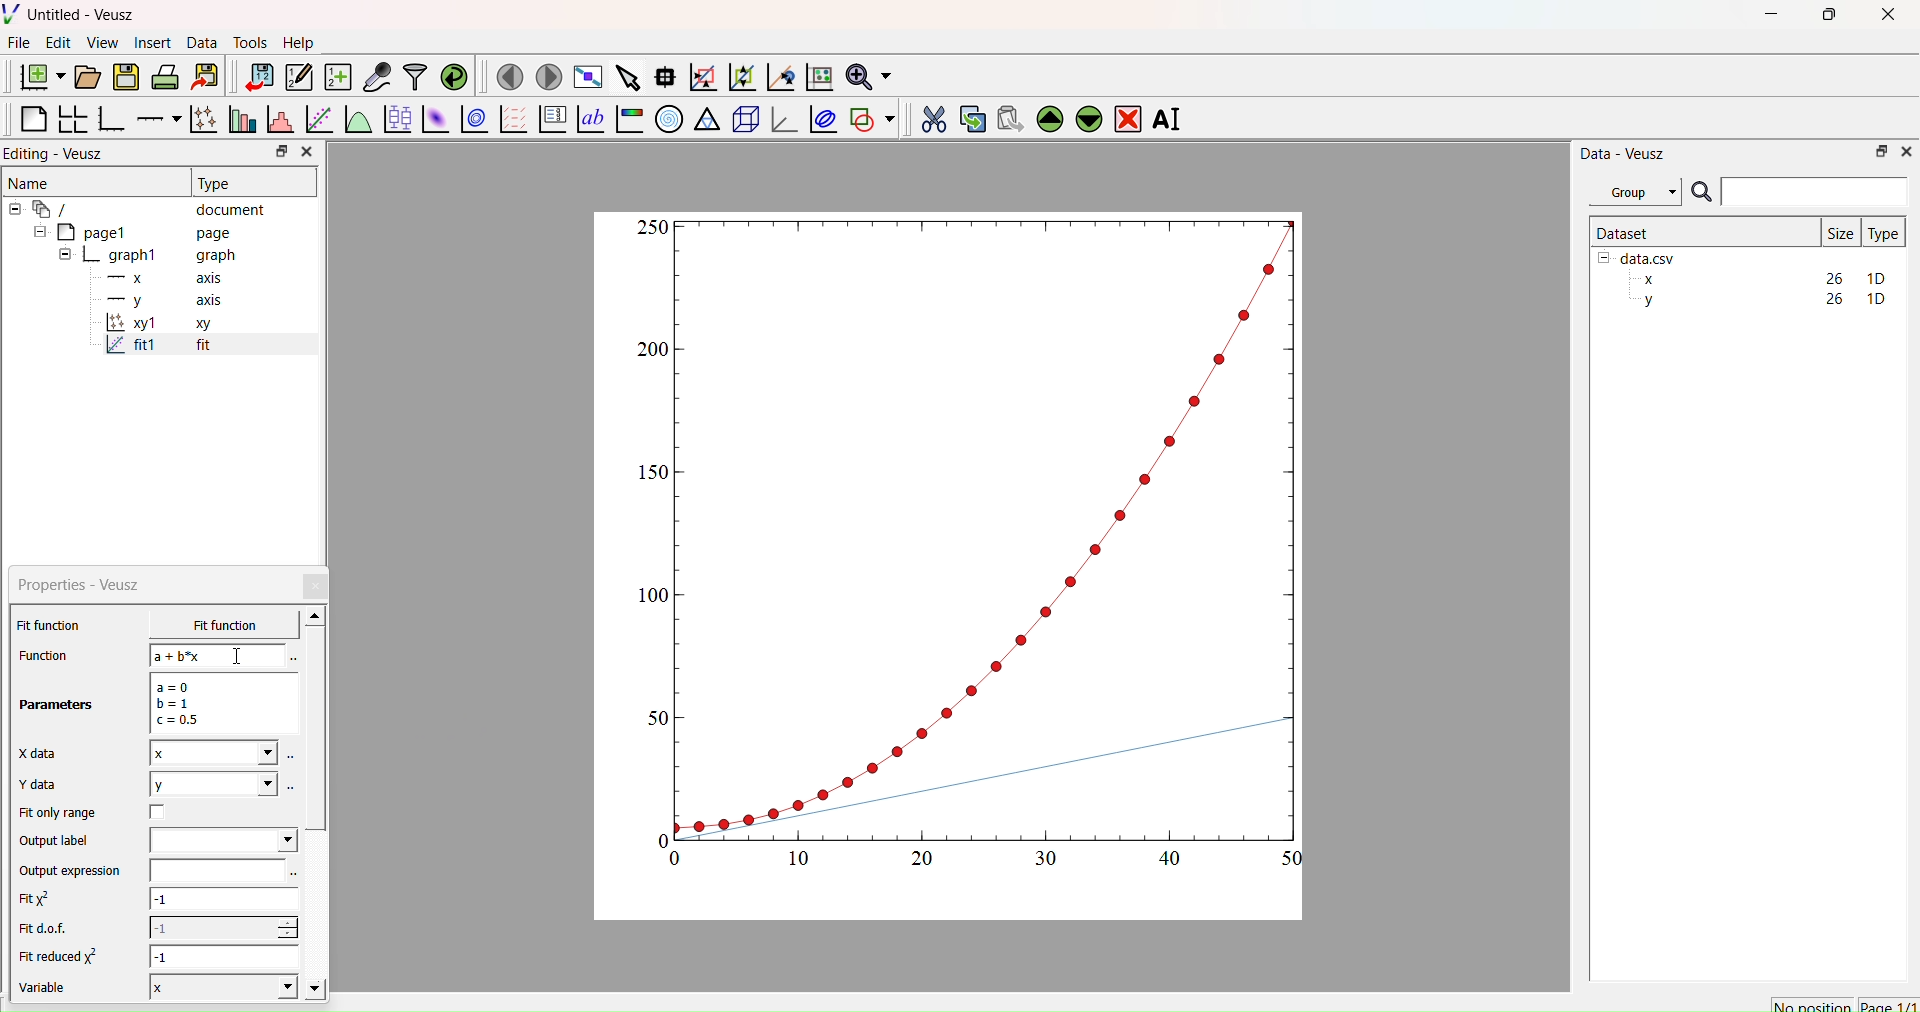  Describe the element at coordinates (1840, 231) in the screenshot. I see `| Size` at that location.